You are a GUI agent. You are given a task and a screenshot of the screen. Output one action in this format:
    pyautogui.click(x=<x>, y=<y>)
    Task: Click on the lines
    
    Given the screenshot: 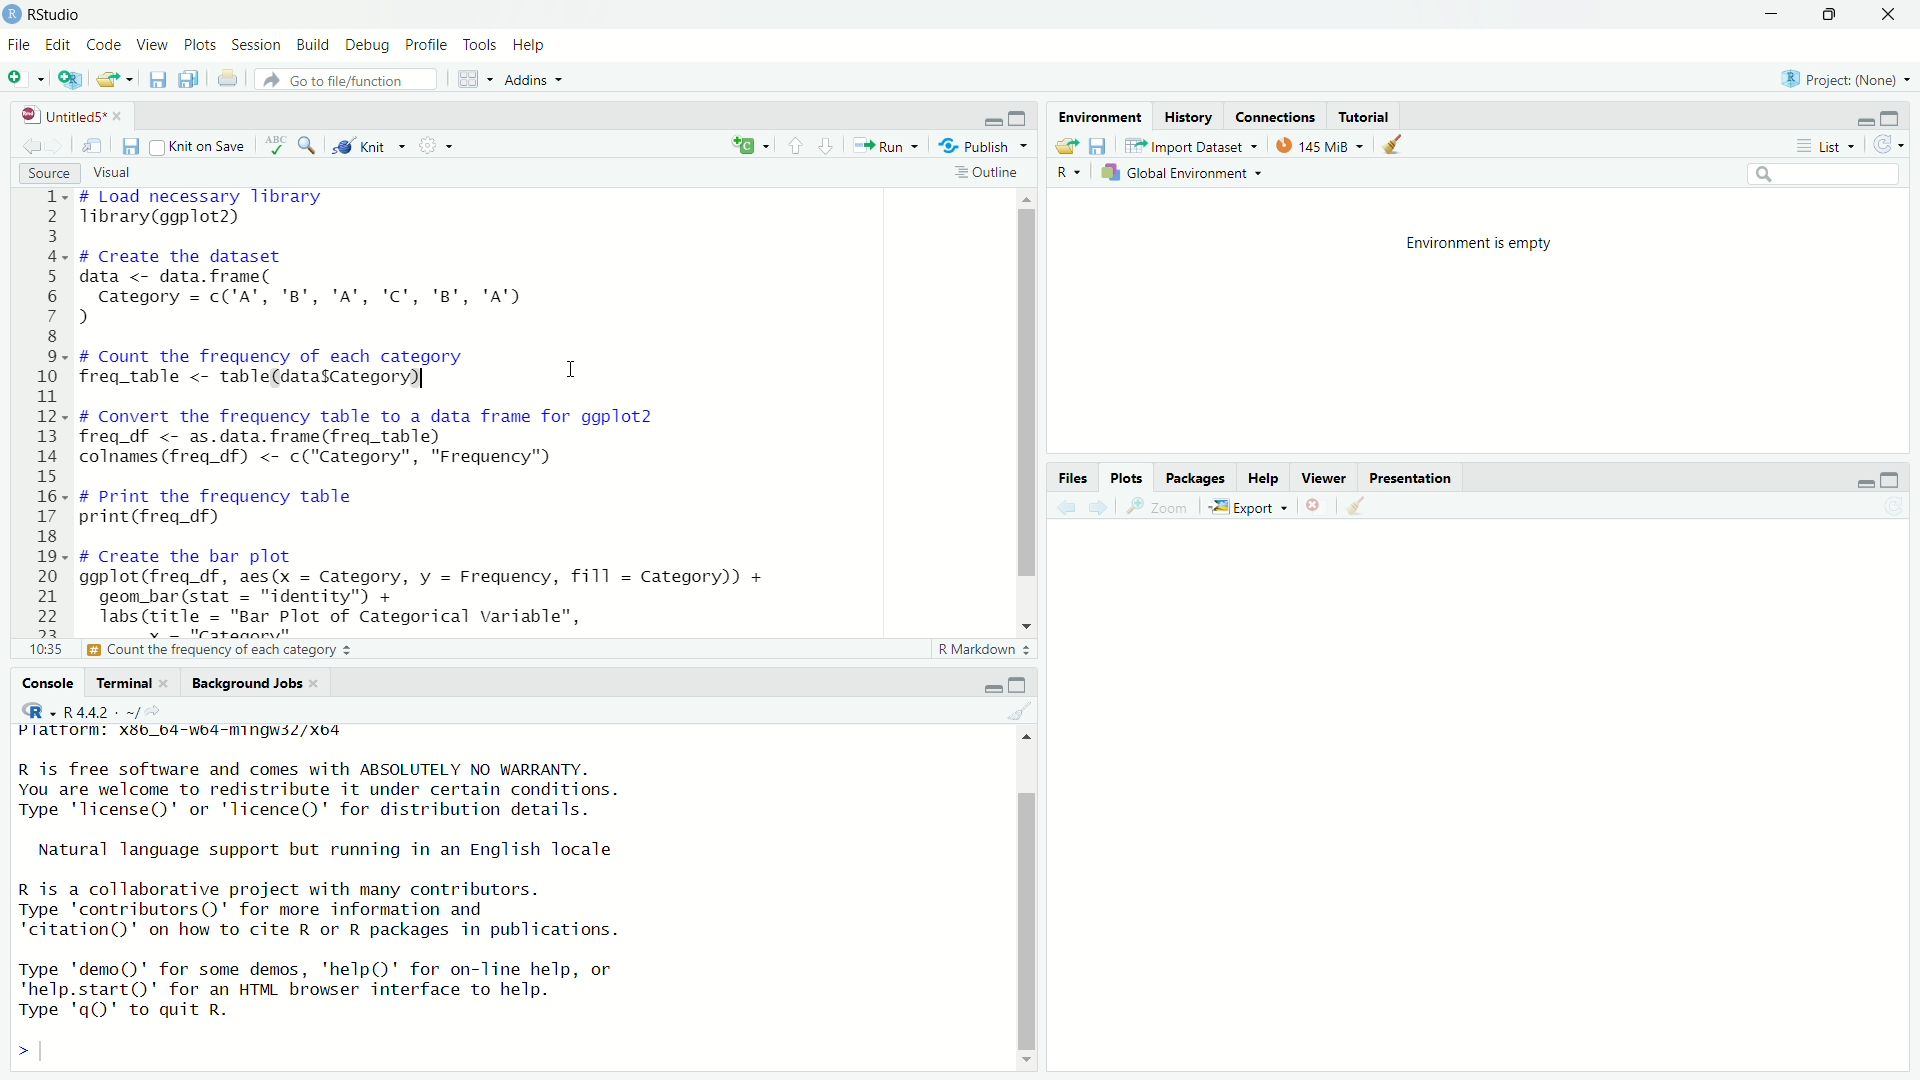 What is the action you would take?
    pyautogui.click(x=46, y=424)
    